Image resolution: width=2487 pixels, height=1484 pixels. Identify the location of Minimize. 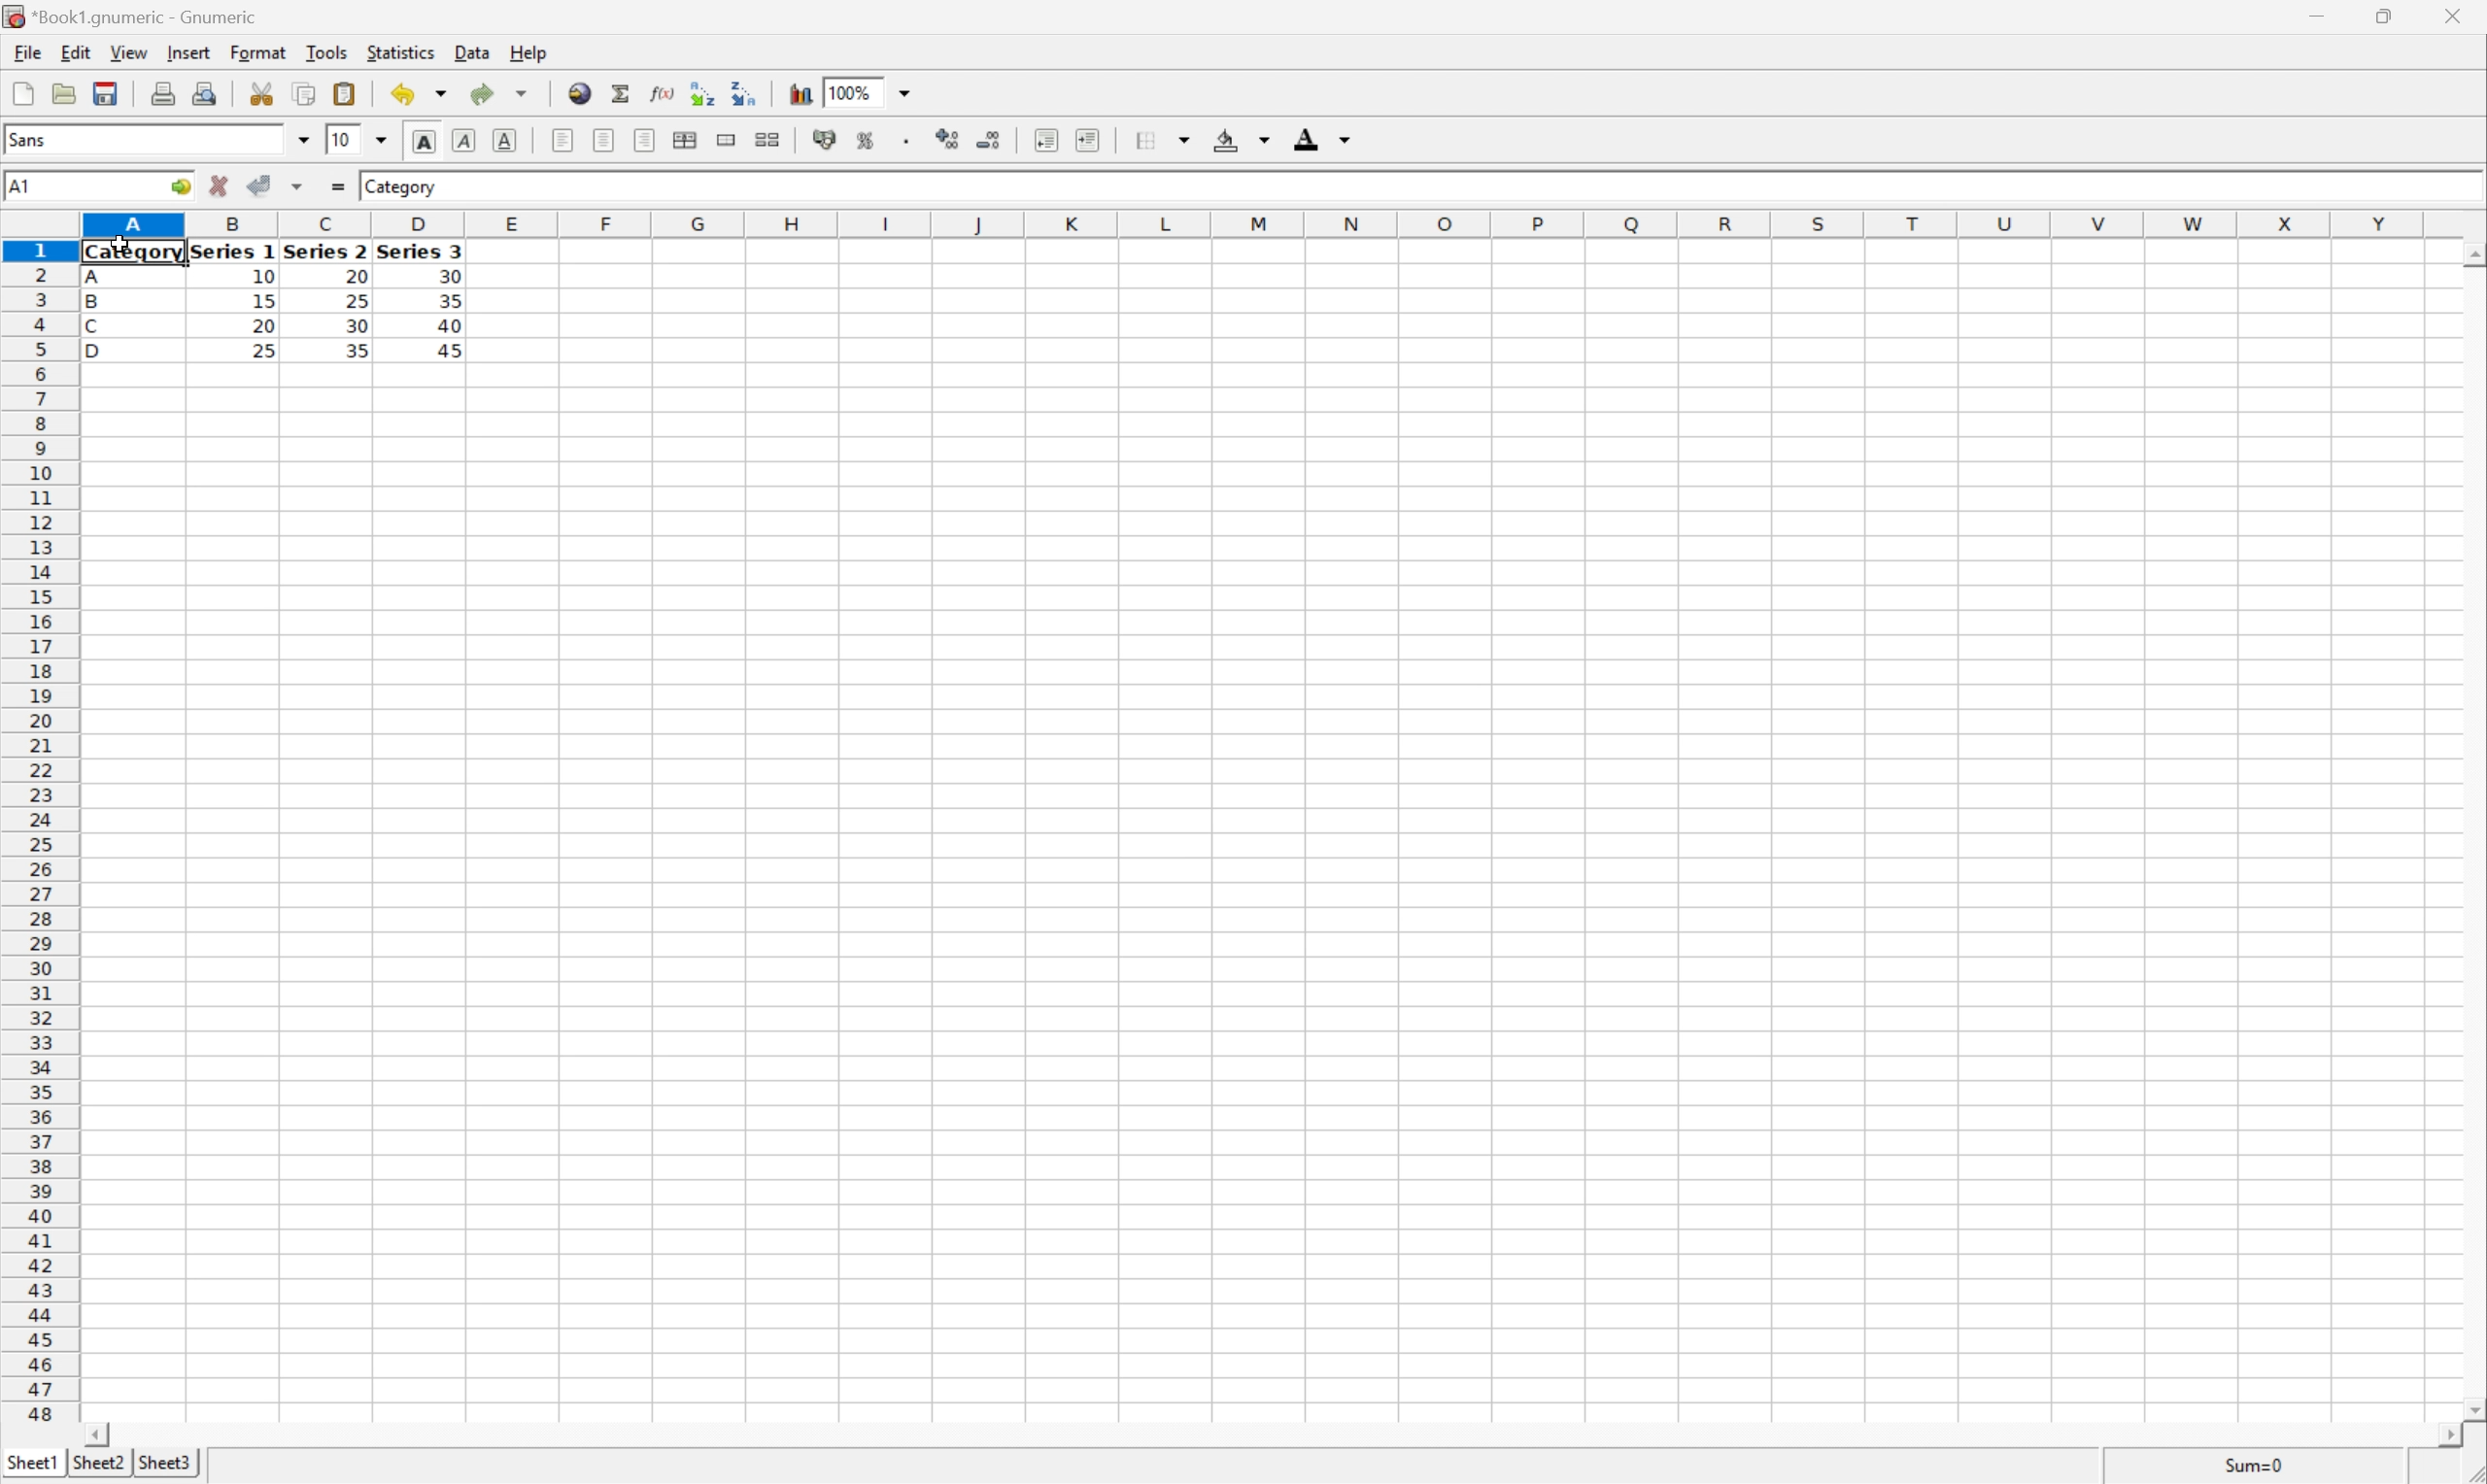
(2310, 17).